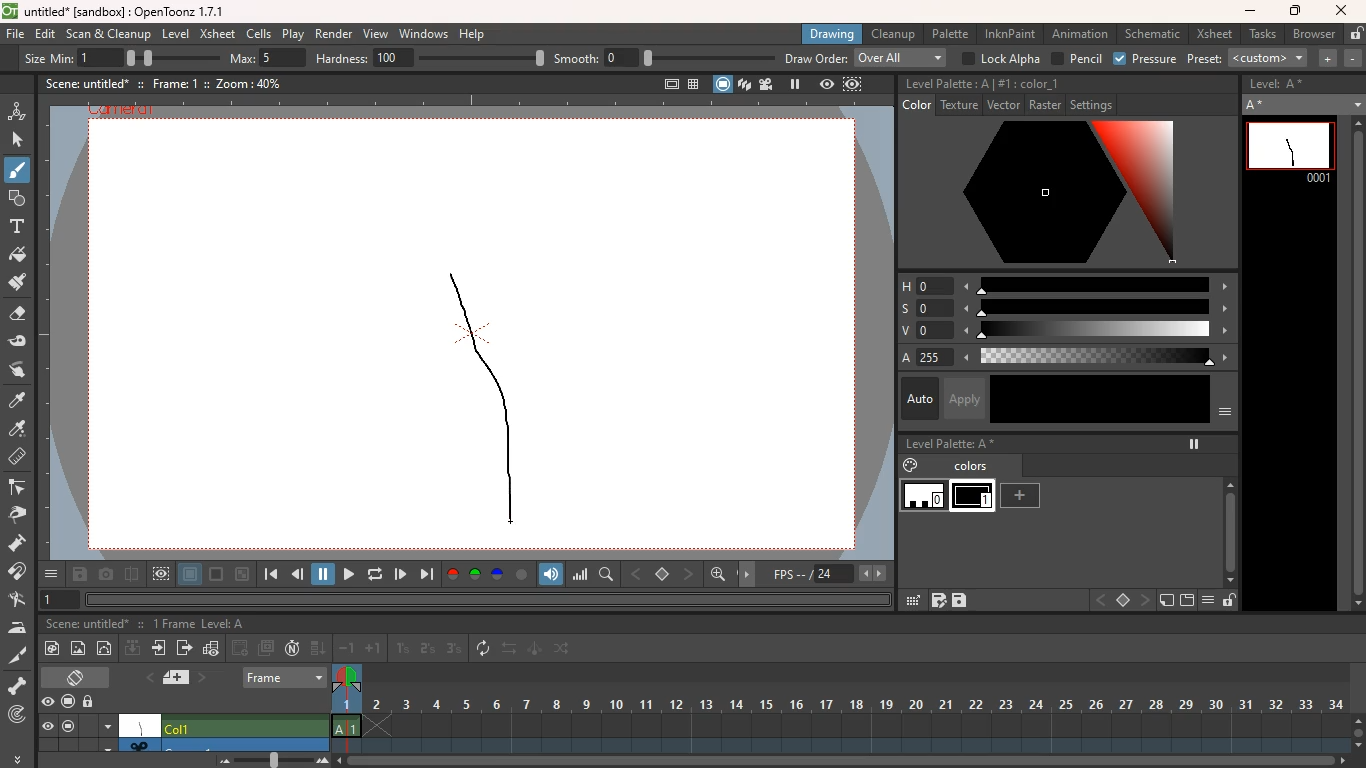  I want to click on front, so click(690, 573).